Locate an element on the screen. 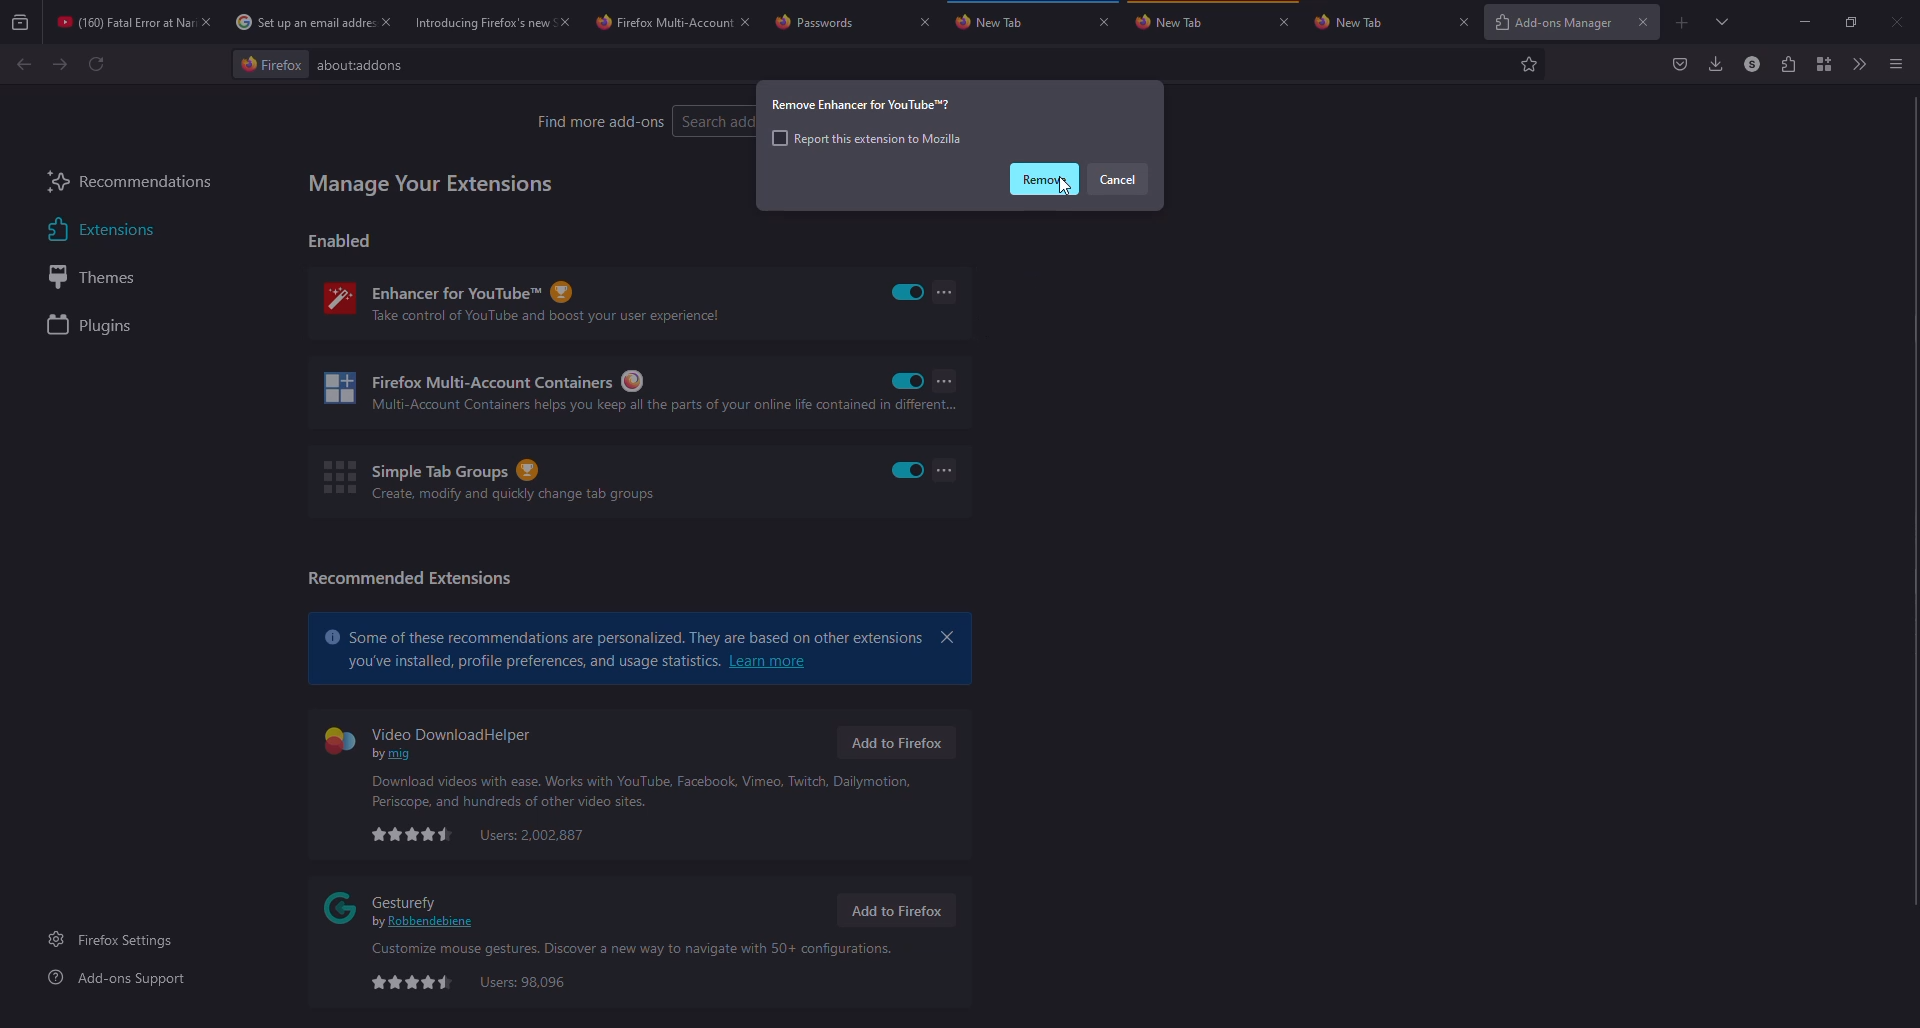 Image resolution: width=1920 pixels, height=1028 pixels. Tab is located at coordinates (121, 22).